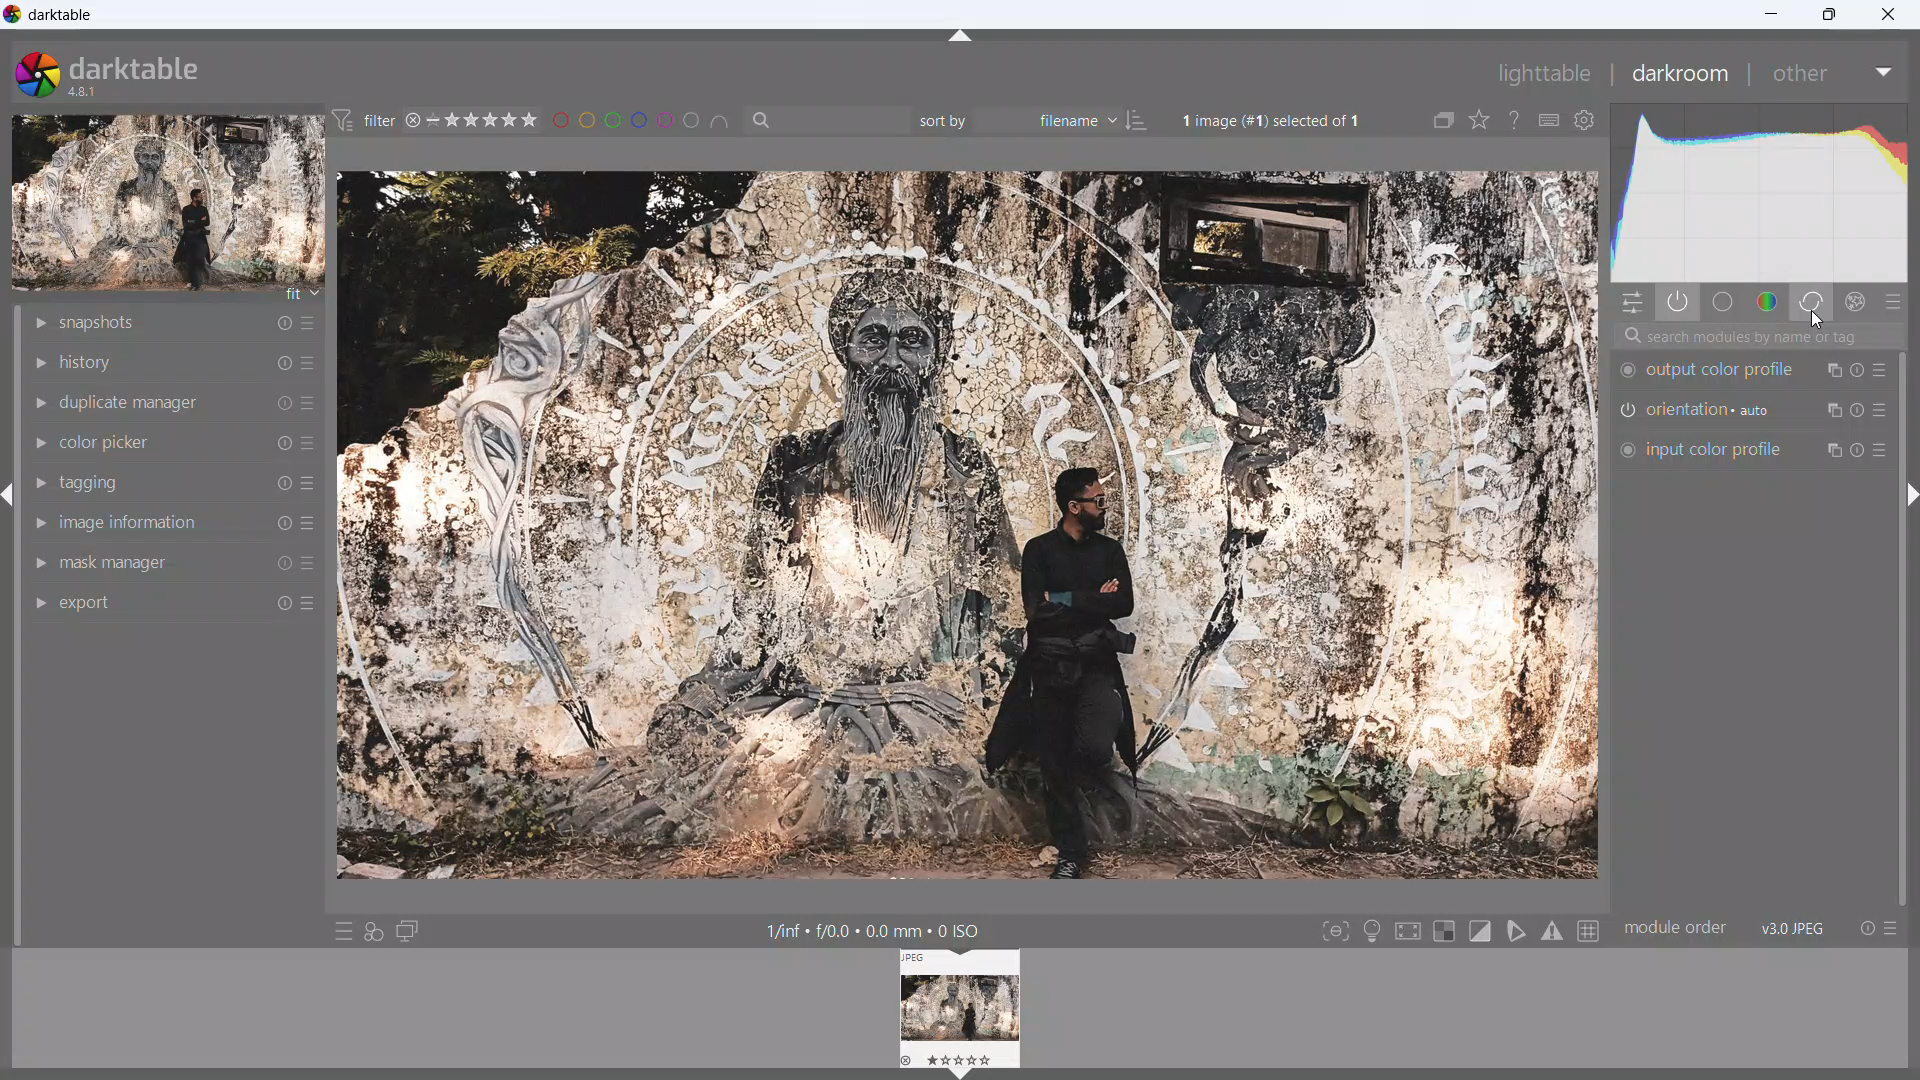 Image resolution: width=1920 pixels, height=1080 pixels. Describe the element at coordinates (1856, 302) in the screenshot. I see `effect` at that location.